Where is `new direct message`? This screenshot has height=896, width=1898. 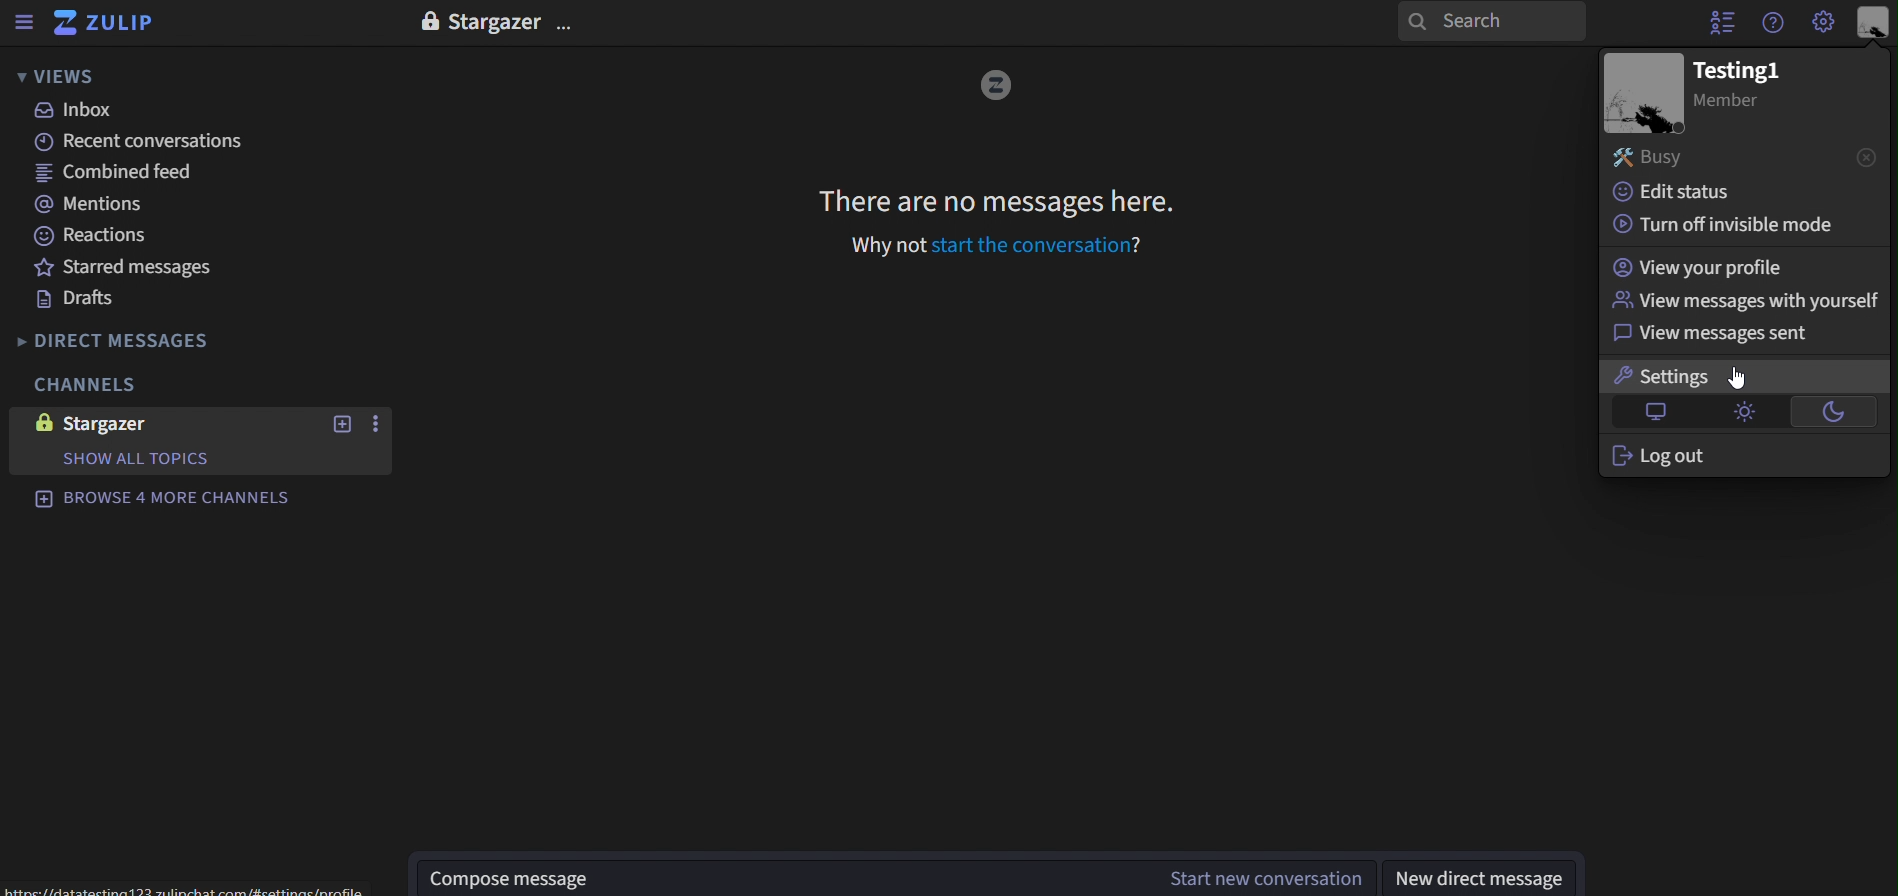
new direct message is located at coordinates (1481, 877).